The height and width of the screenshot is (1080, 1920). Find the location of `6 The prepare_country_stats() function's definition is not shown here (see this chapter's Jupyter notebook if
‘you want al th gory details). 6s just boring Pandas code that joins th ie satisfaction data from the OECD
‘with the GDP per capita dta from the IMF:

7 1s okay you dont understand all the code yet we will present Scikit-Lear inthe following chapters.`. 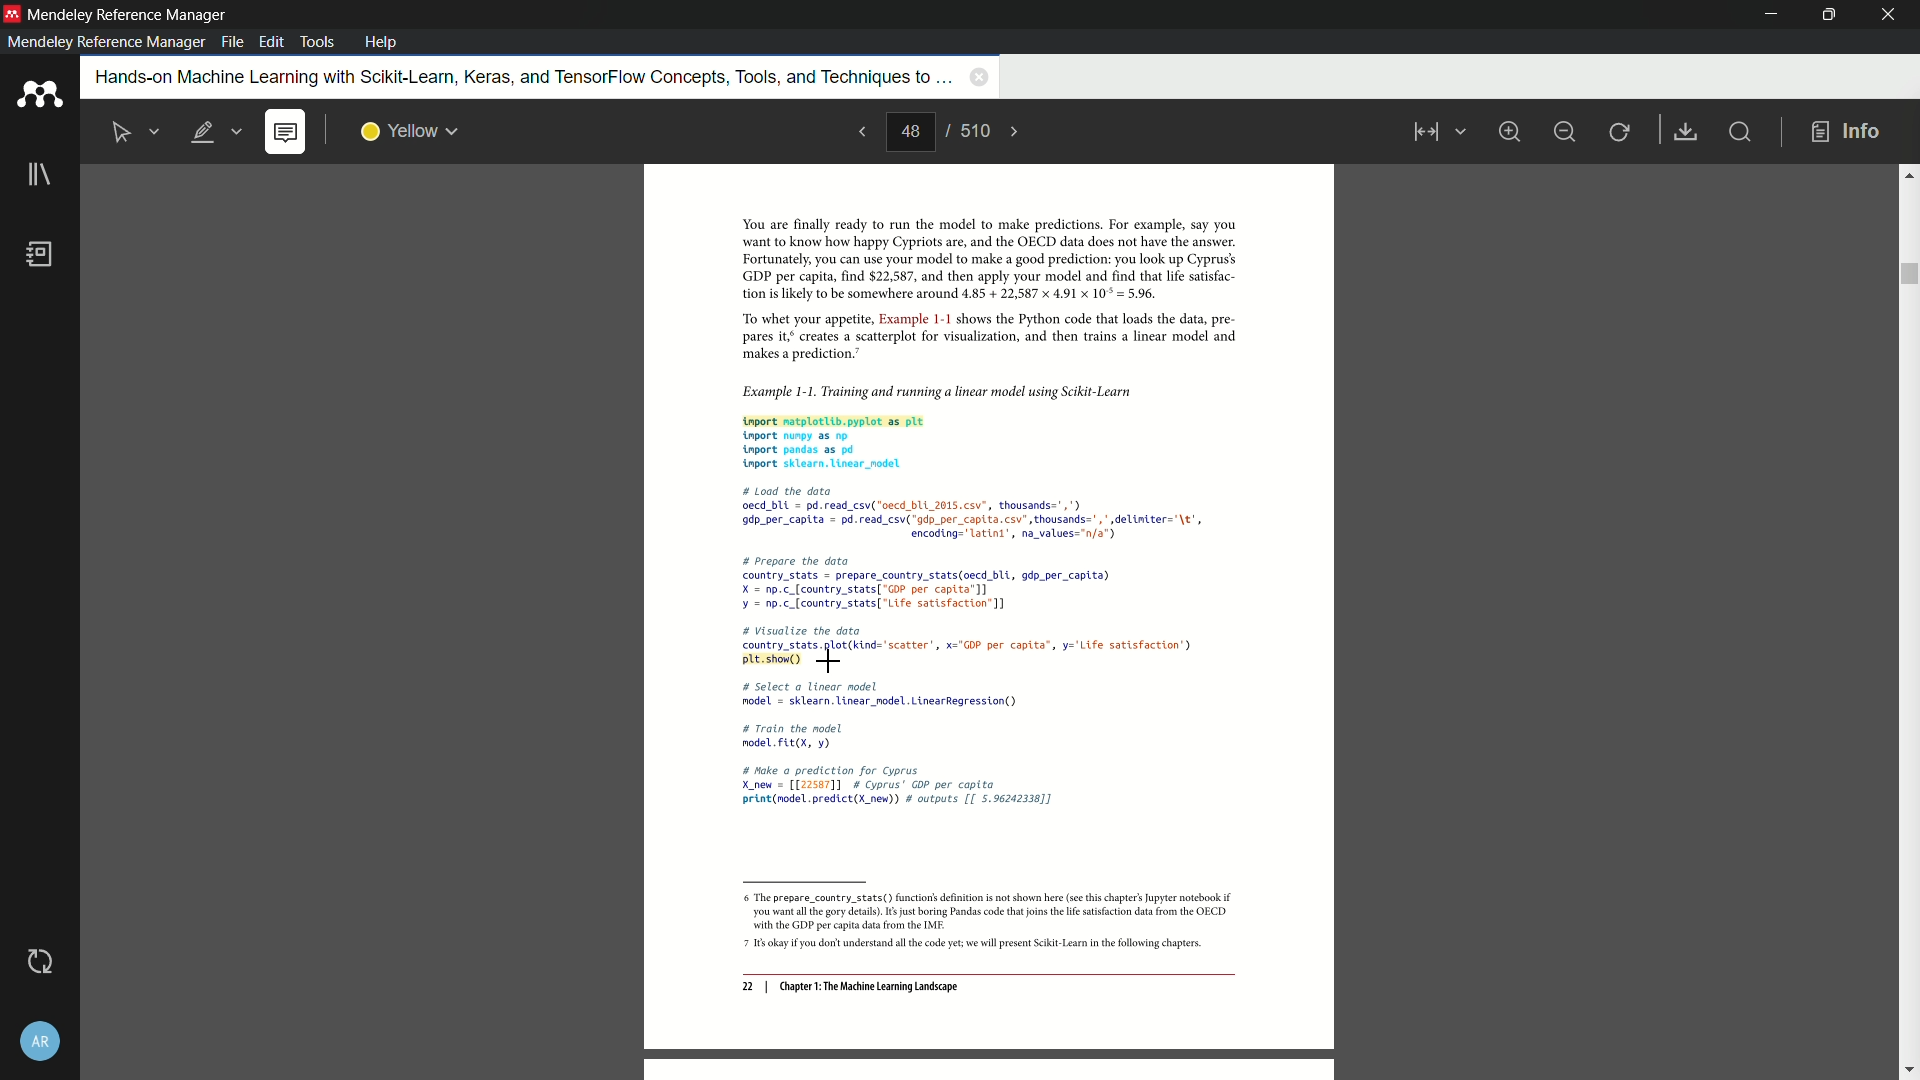

6 The prepare_country_stats() function's definition is not shown here (see this chapter's Jupyter notebook if
‘you want al th gory details). 6s just boring Pandas code that joins th ie satisfaction data from the OECD
‘with the GDP per capita dta from the IMF:

7 1s okay you dont understand all the code yet we will present Scikit-Lear inthe following chapters. is located at coordinates (980, 923).